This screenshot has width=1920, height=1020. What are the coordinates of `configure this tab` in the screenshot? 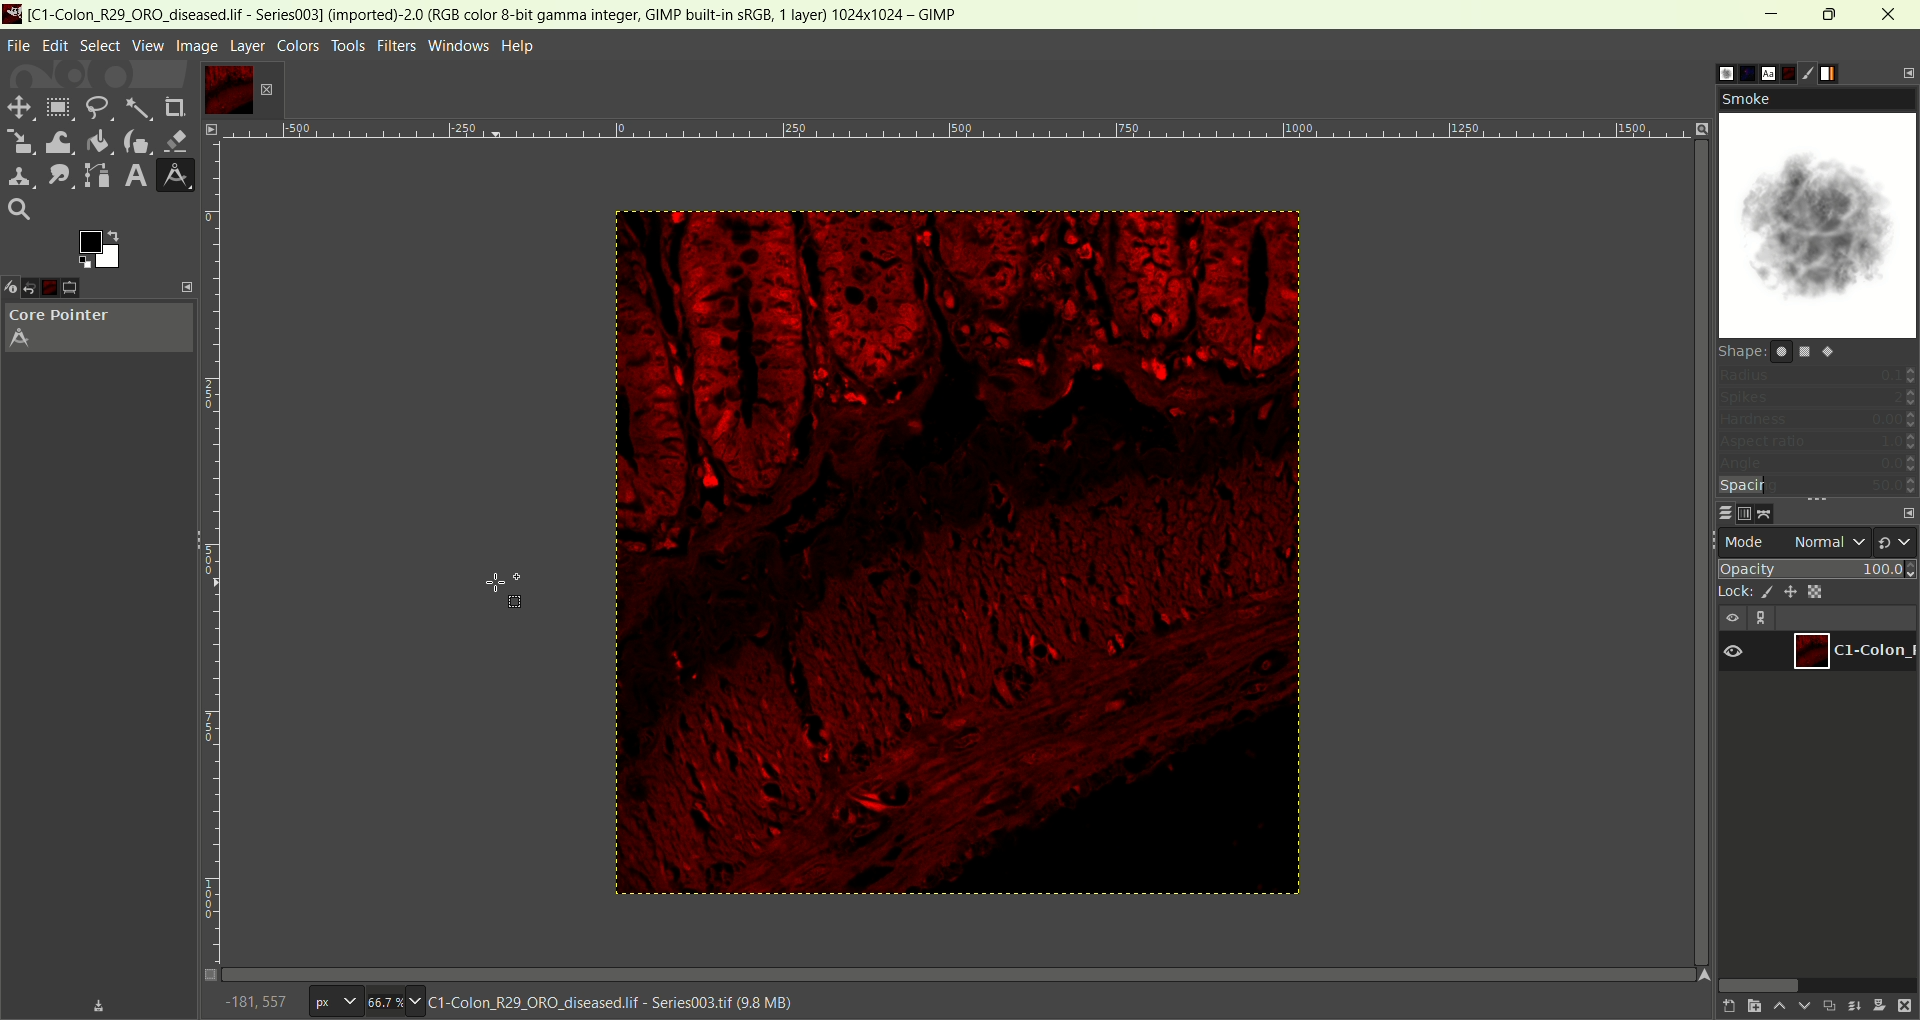 It's located at (1905, 74).